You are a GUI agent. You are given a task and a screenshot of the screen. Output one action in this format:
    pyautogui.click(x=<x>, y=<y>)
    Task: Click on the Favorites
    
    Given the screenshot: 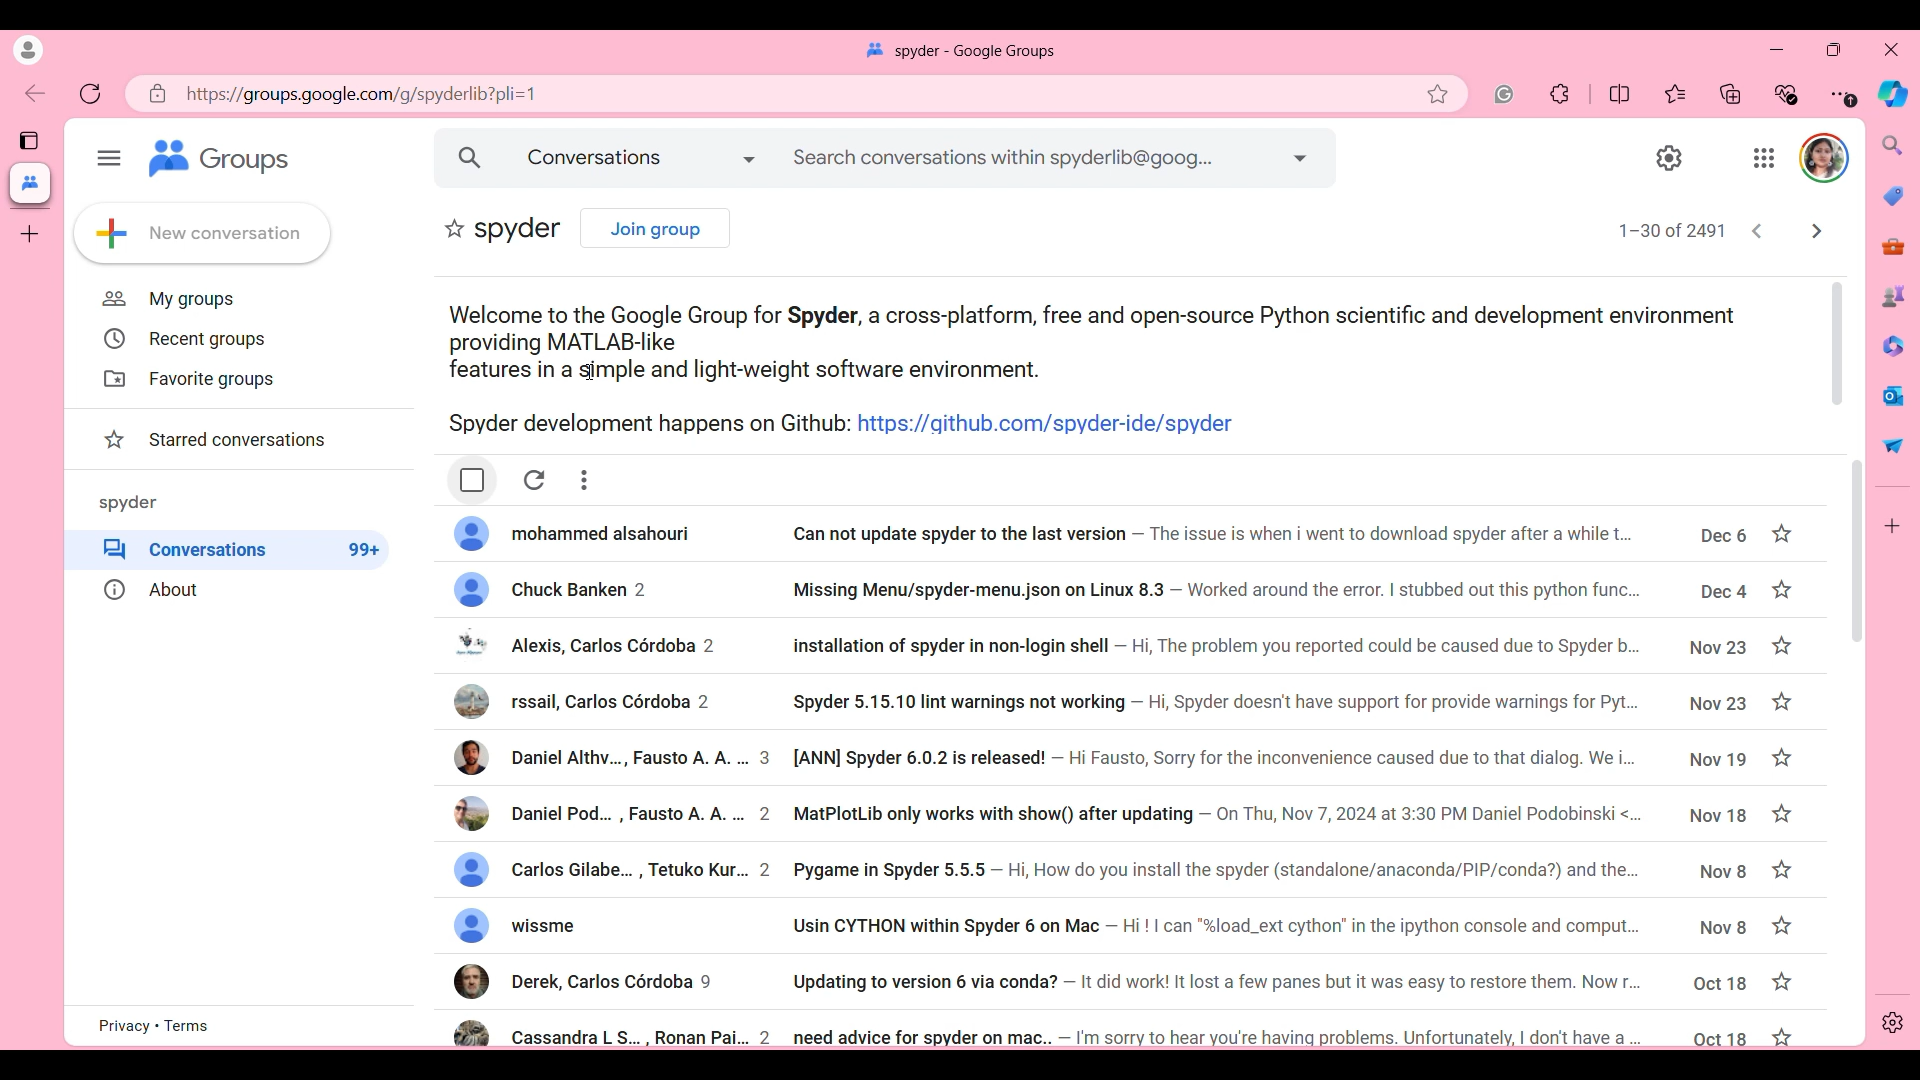 What is the action you would take?
    pyautogui.click(x=1675, y=94)
    